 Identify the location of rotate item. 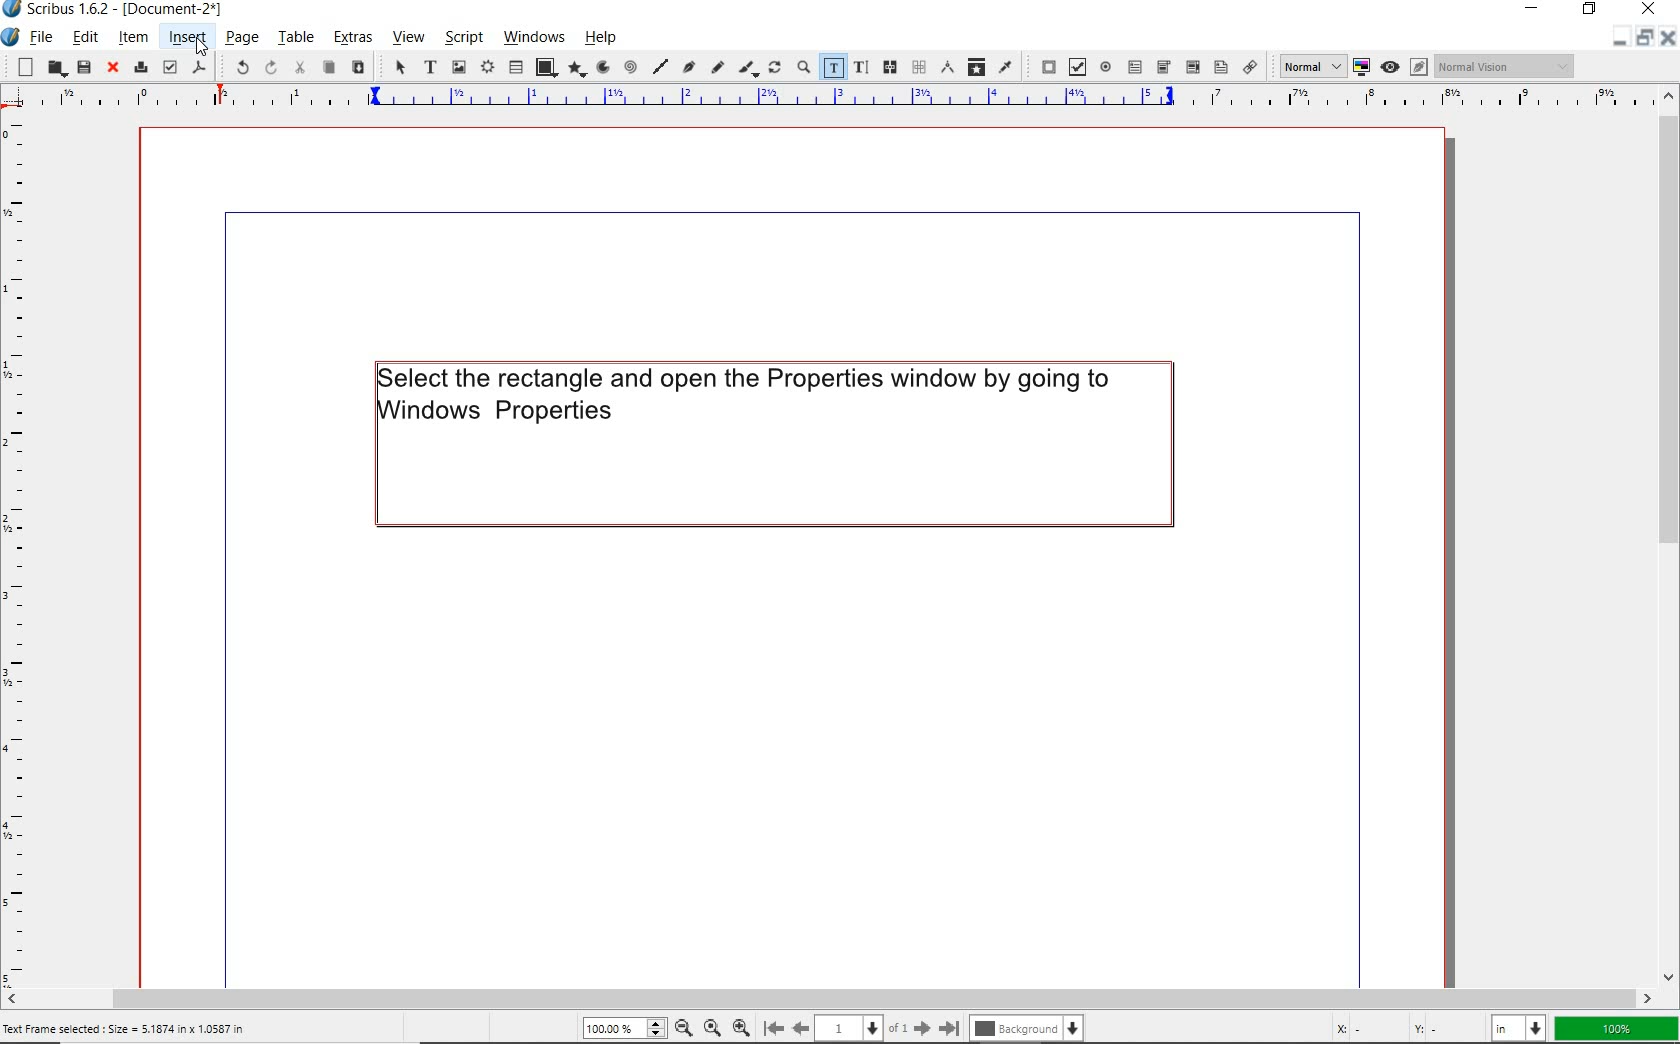
(774, 69).